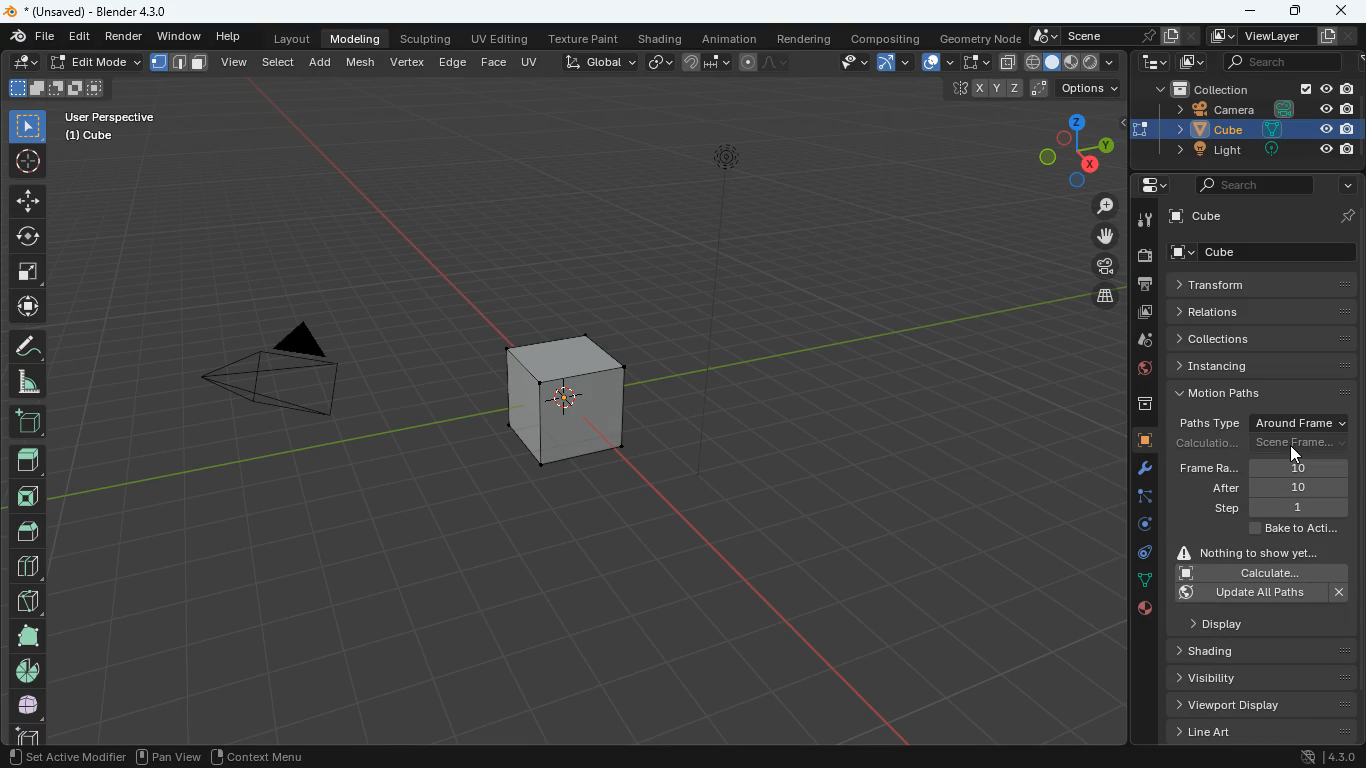 The width and height of the screenshot is (1366, 768). Describe the element at coordinates (323, 60) in the screenshot. I see `add` at that location.